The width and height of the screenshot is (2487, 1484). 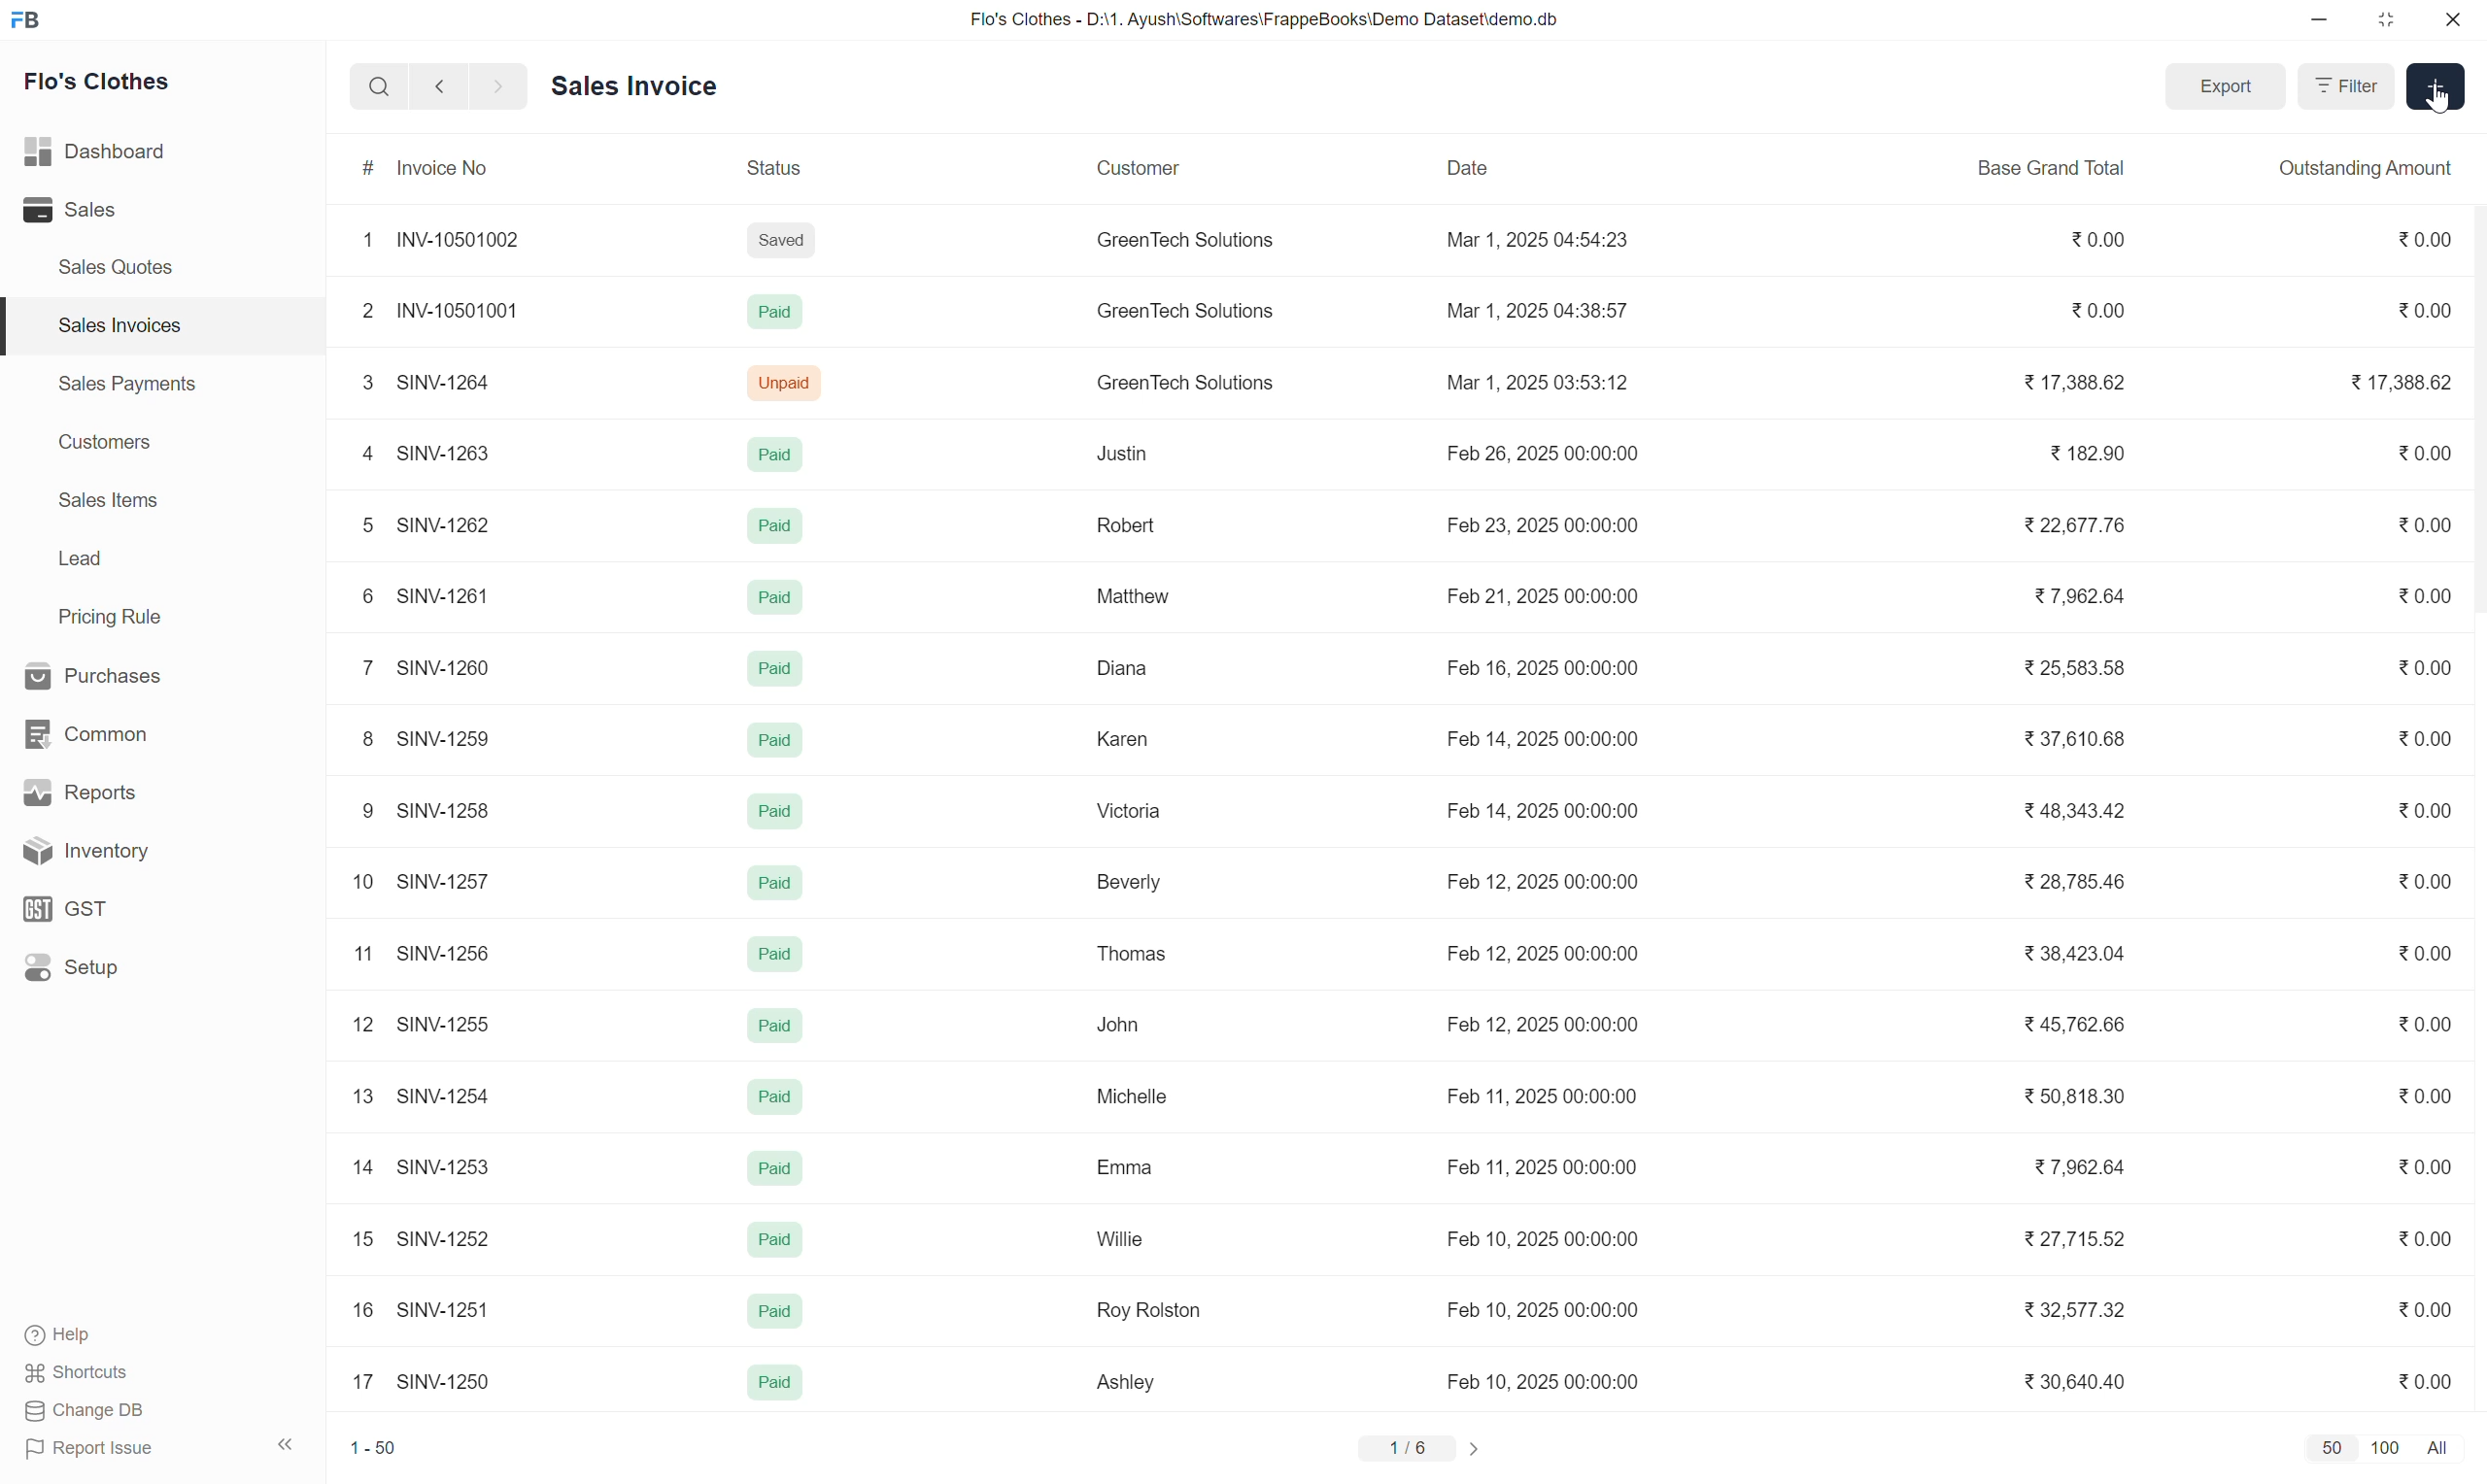 I want to click on John, so click(x=1125, y=1023).